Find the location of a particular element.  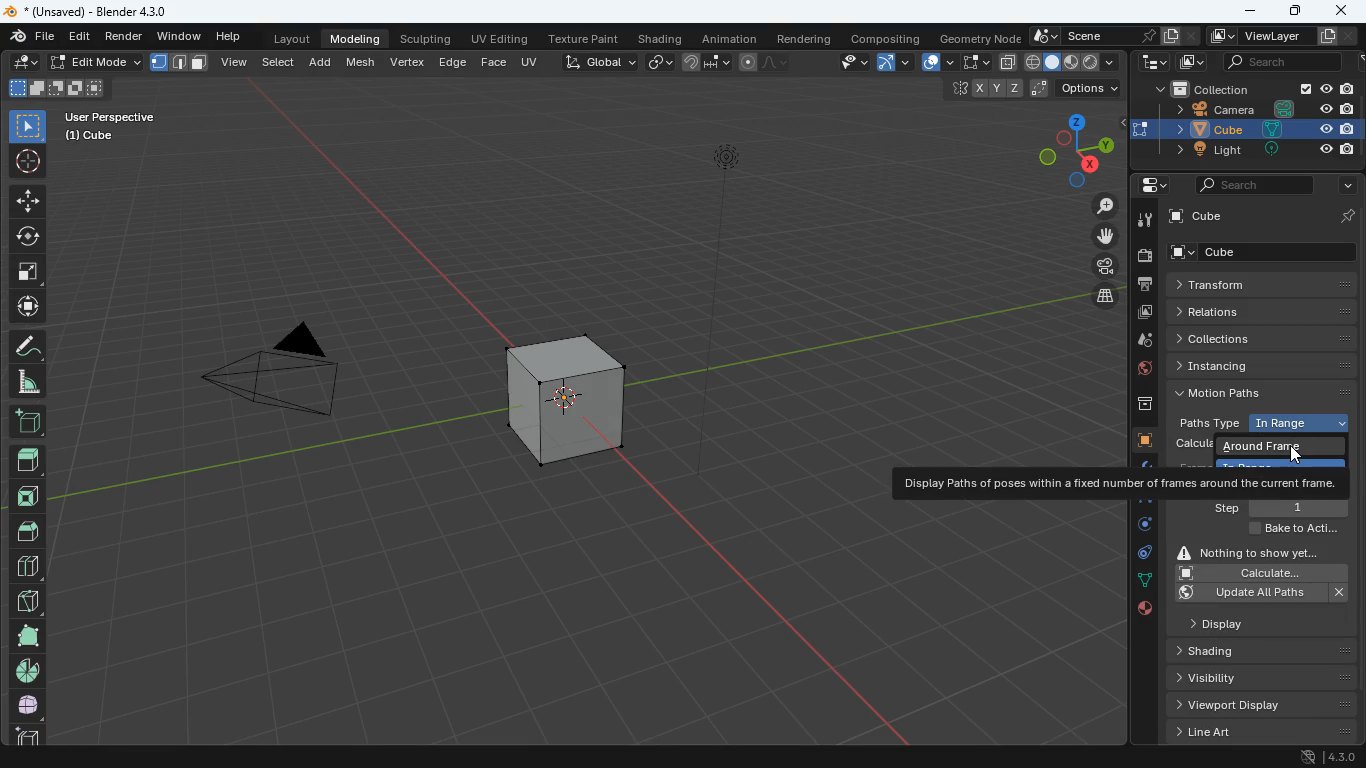

more is located at coordinates (1343, 186).